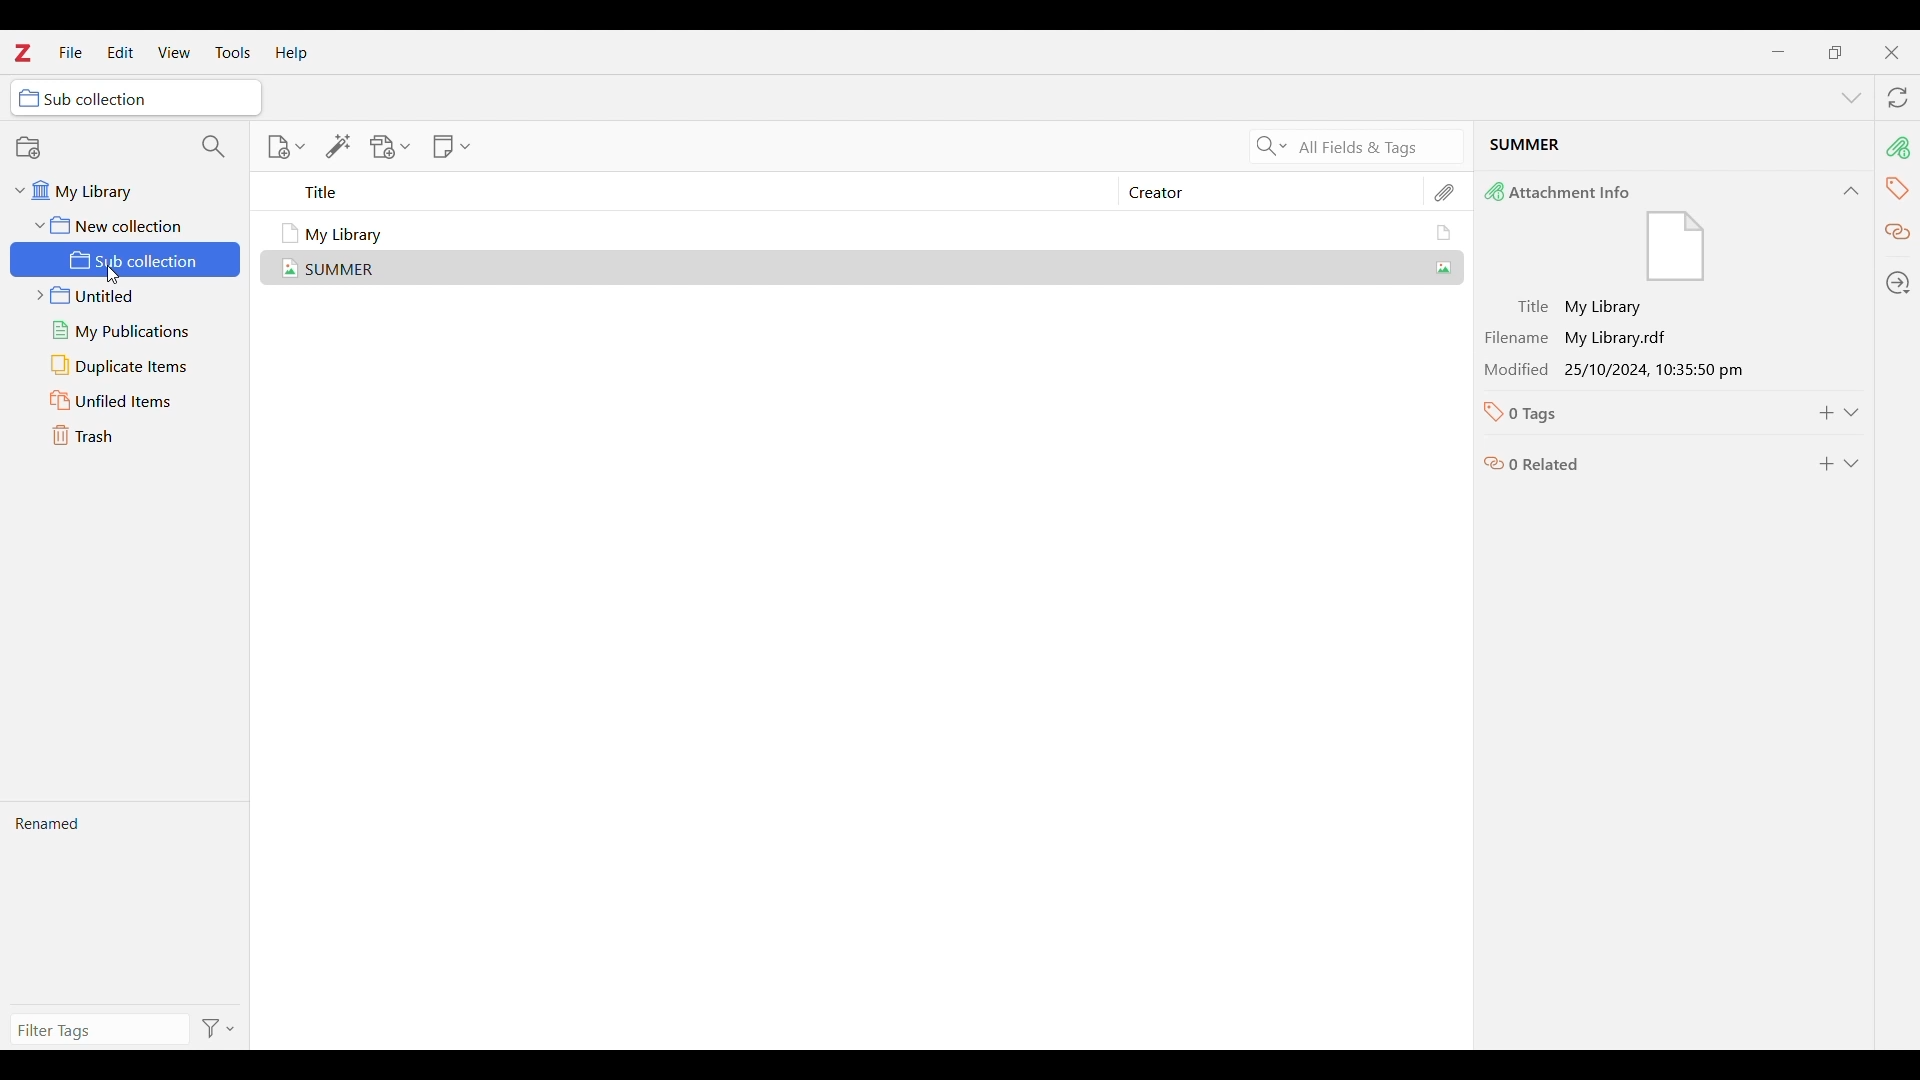 The height and width of the screenshot is (1080, 1920). Describe the element at coordinates (286, 147) in the screenshot. I see `New item` at that location.